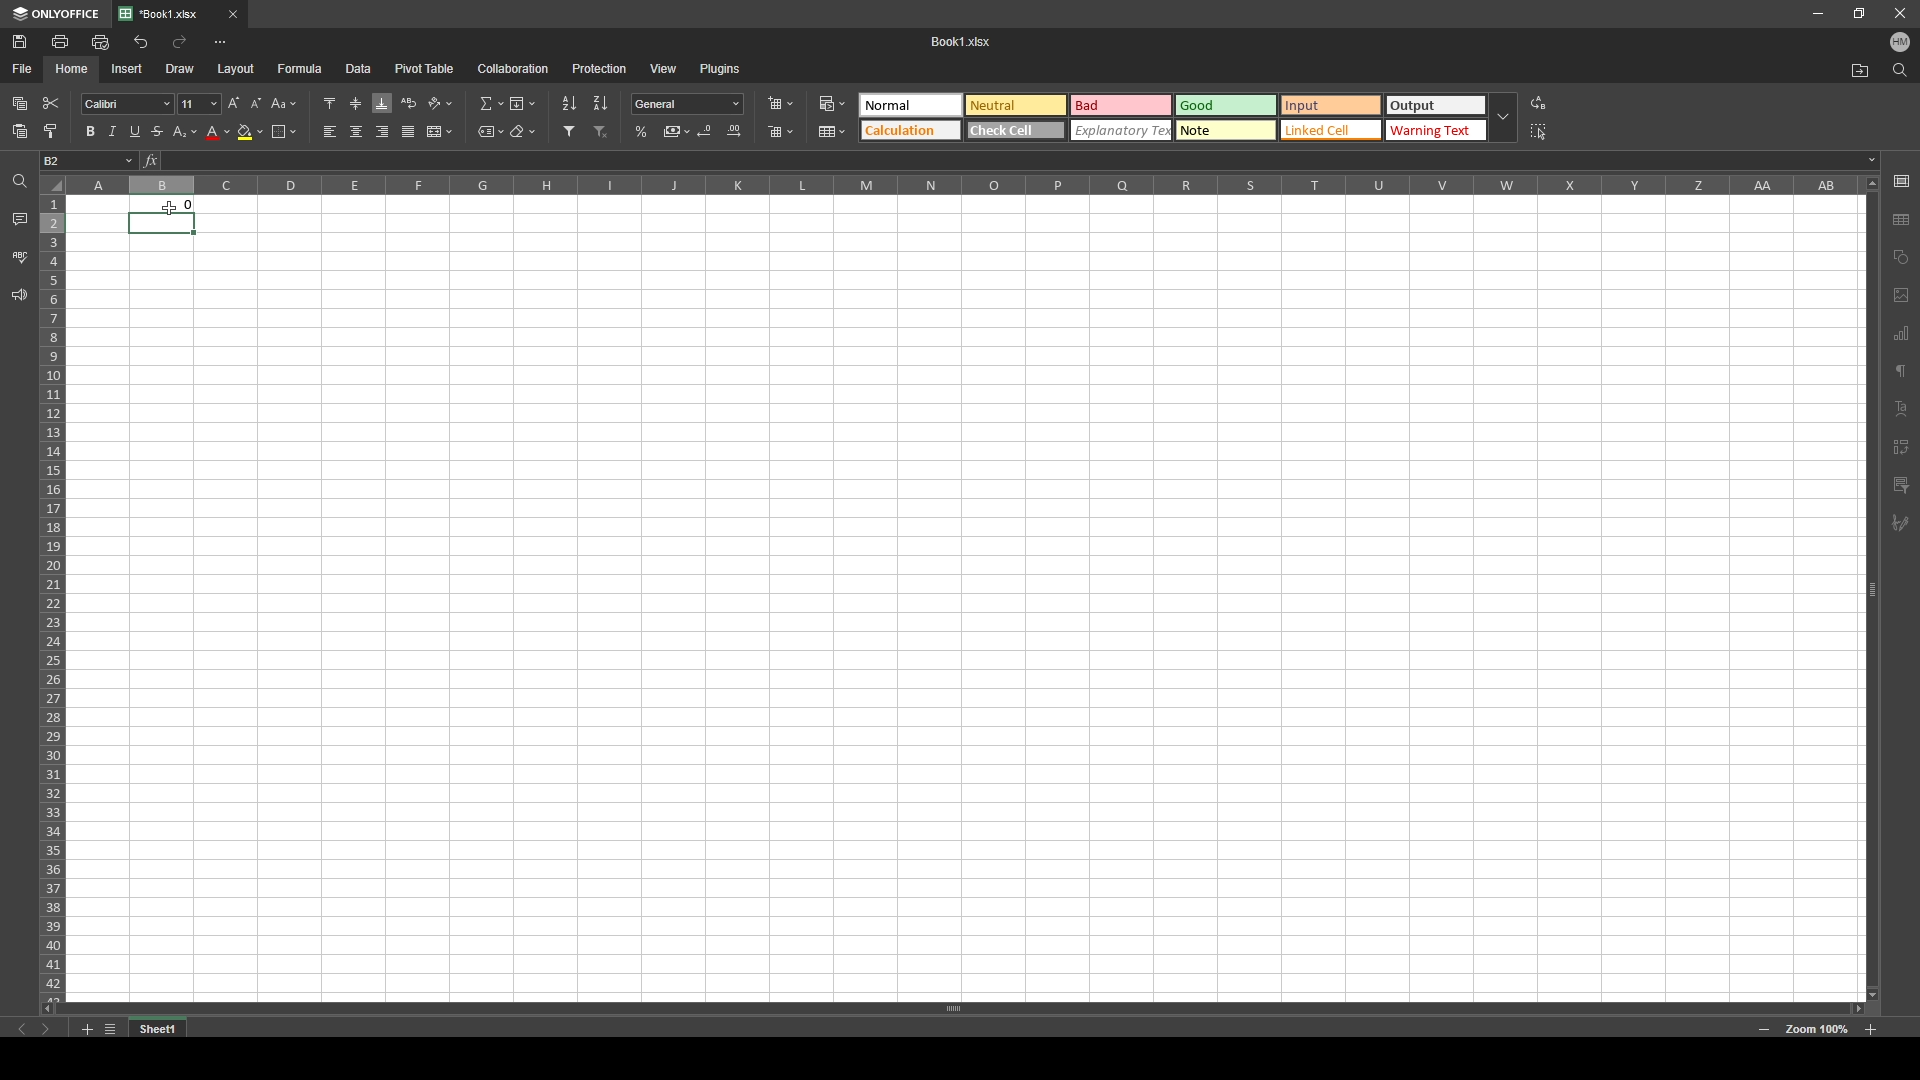 Image resolution: width=1920 pixels, height=1080 pixels. Describe the element at coordinates (676, 131) in the screenshot. I see `comma style` at that location.